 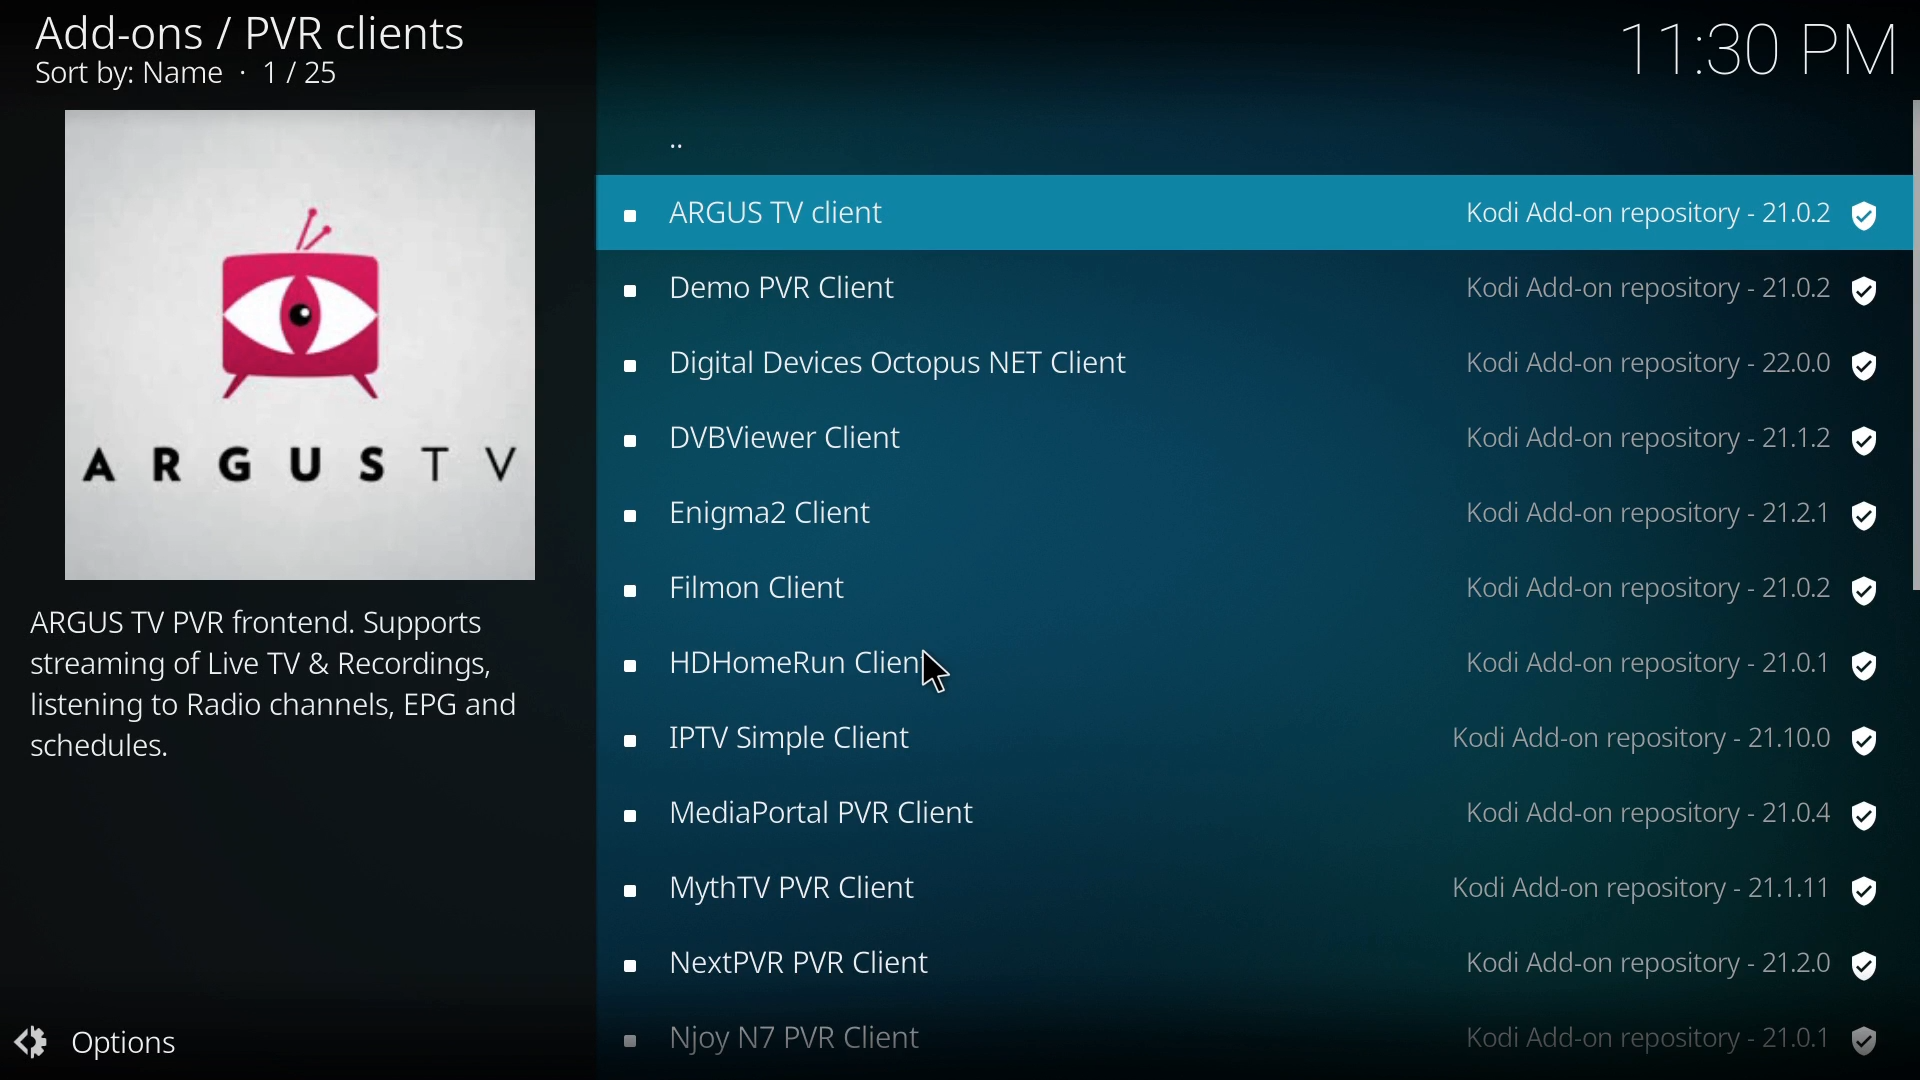 What do you see at coordinates (1248, 440) in the screenshot?
I see `DVBViewer Client Kodi Add-on repository - 21.1.2` at bounding box center [1248, 440].